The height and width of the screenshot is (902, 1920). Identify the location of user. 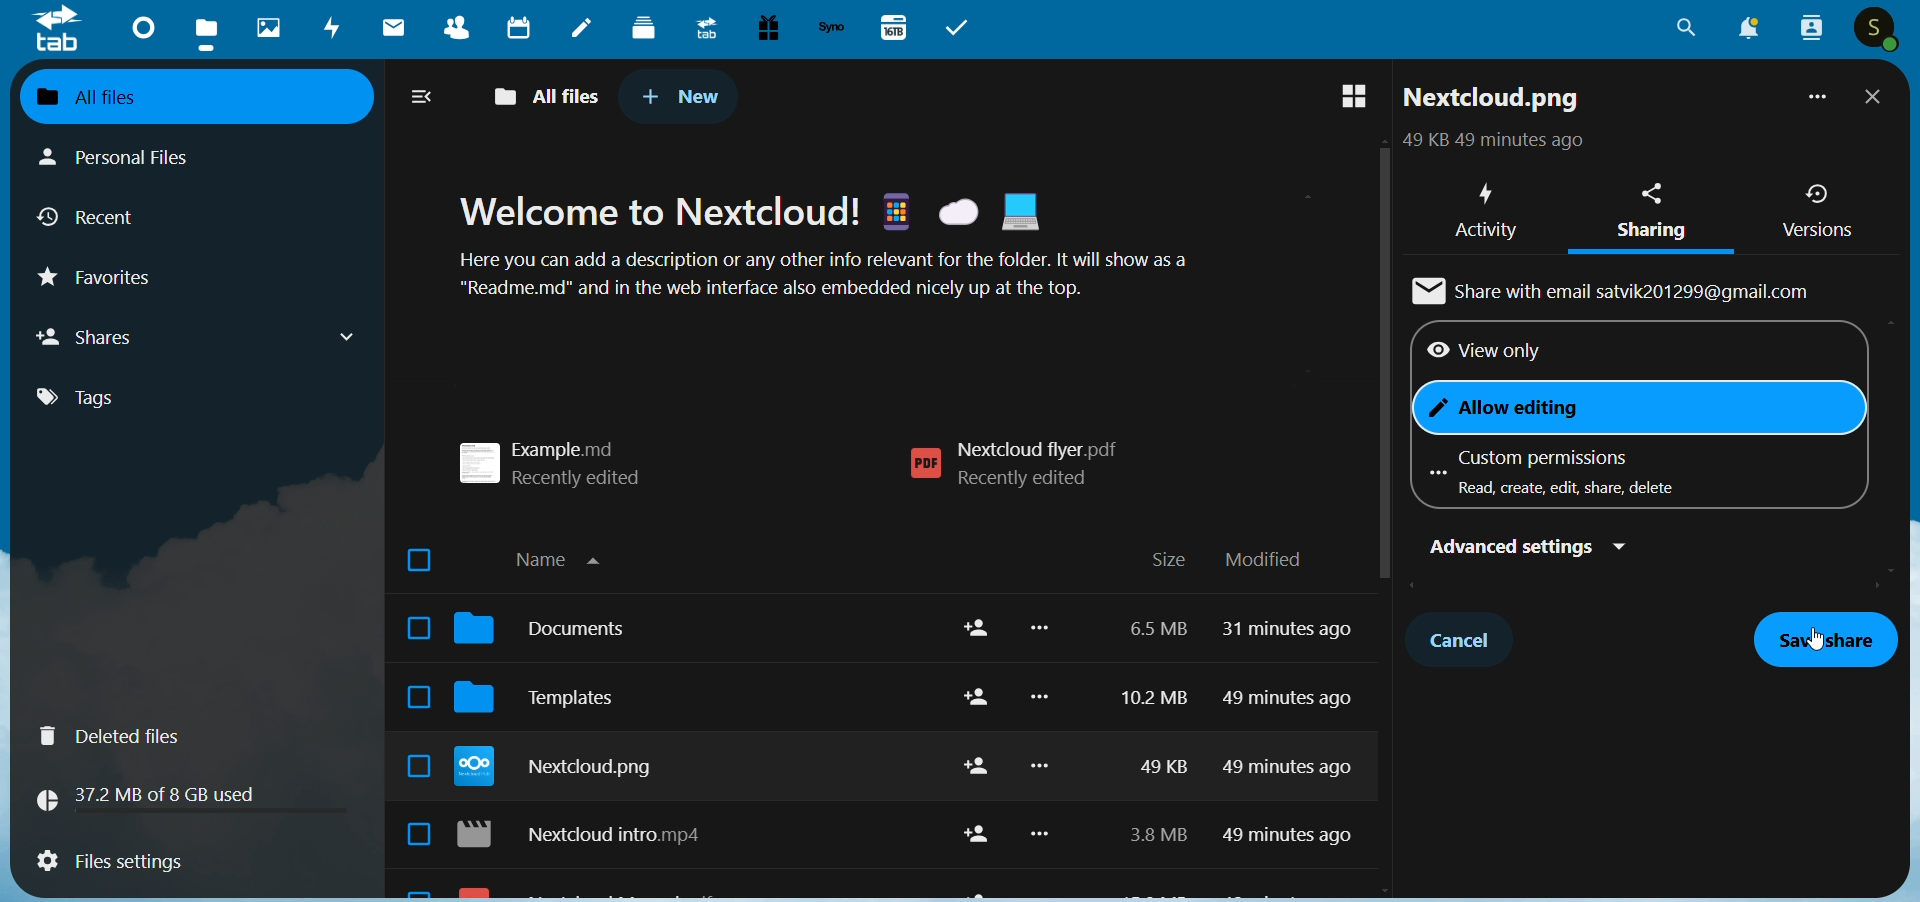
(1878, 30).